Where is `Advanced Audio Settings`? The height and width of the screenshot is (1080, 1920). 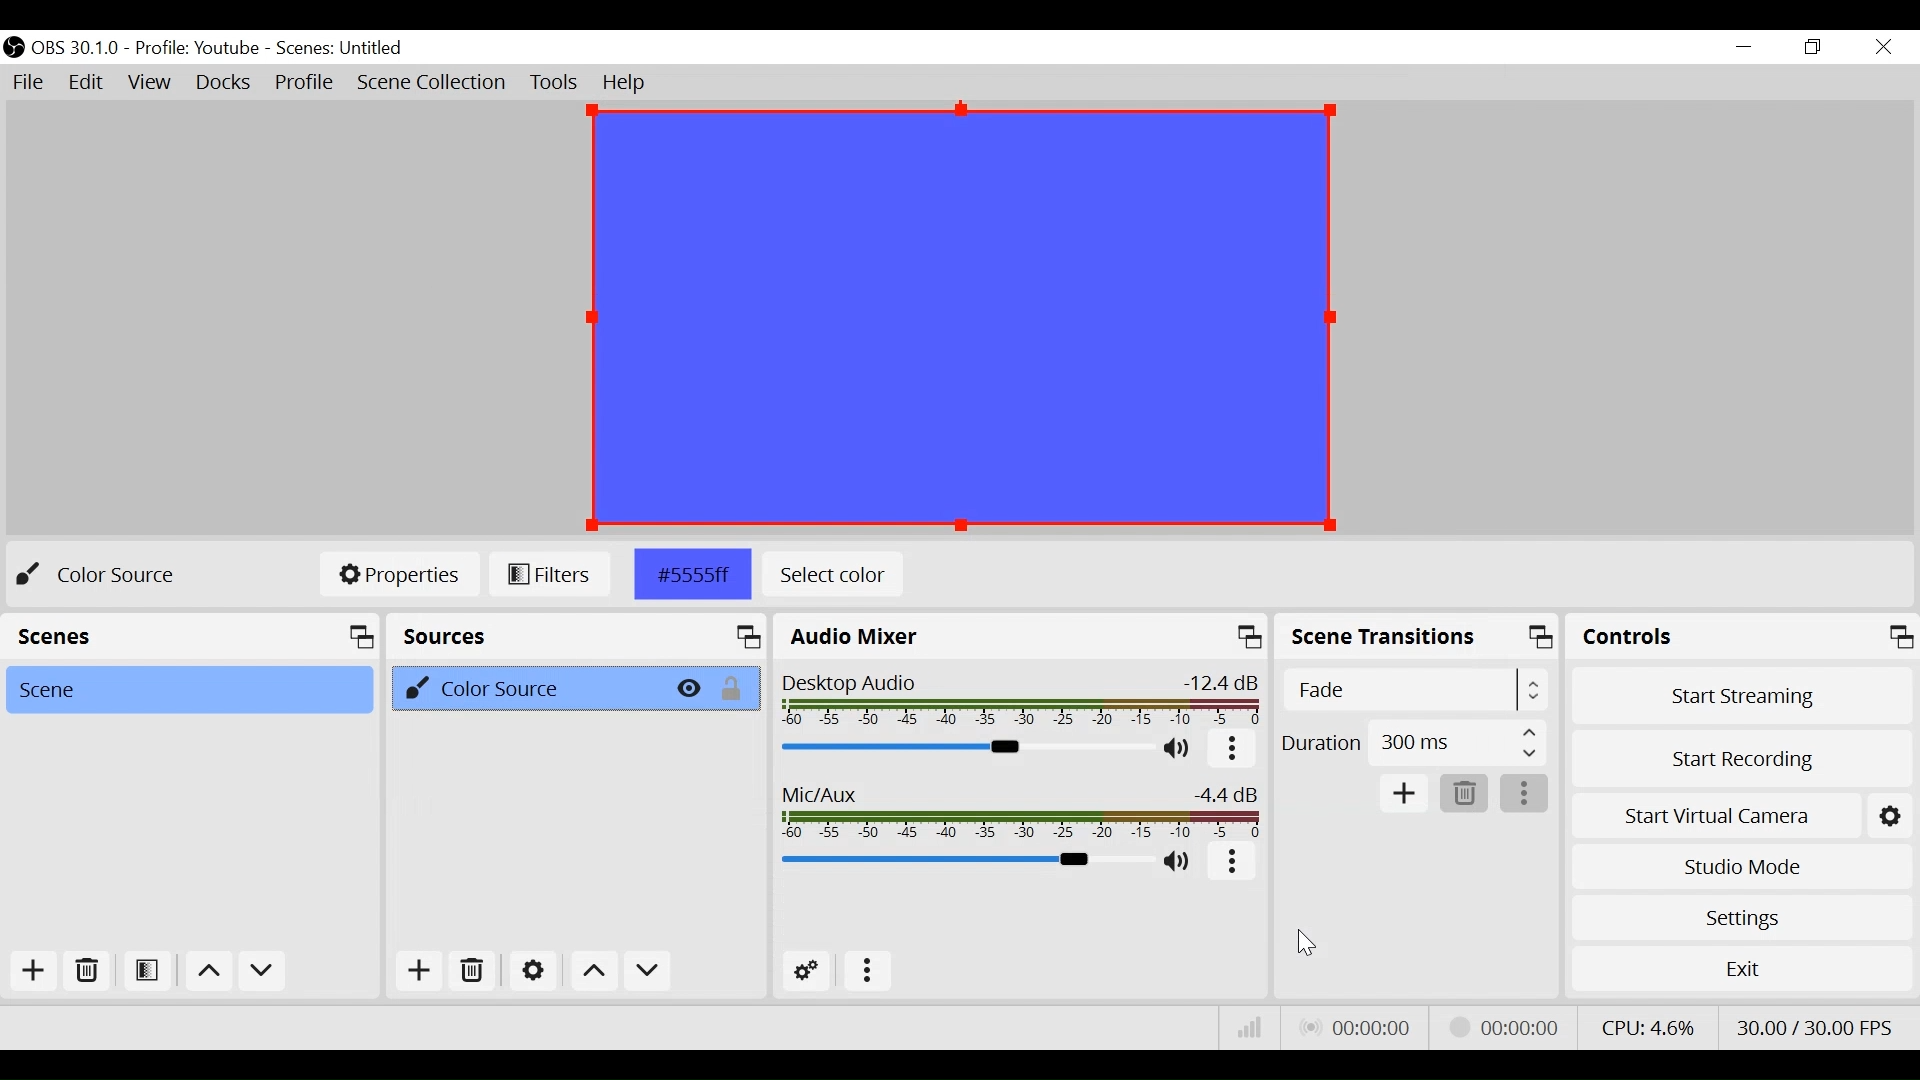
Advanced Audio Settings is located at coordinates (807, 971).